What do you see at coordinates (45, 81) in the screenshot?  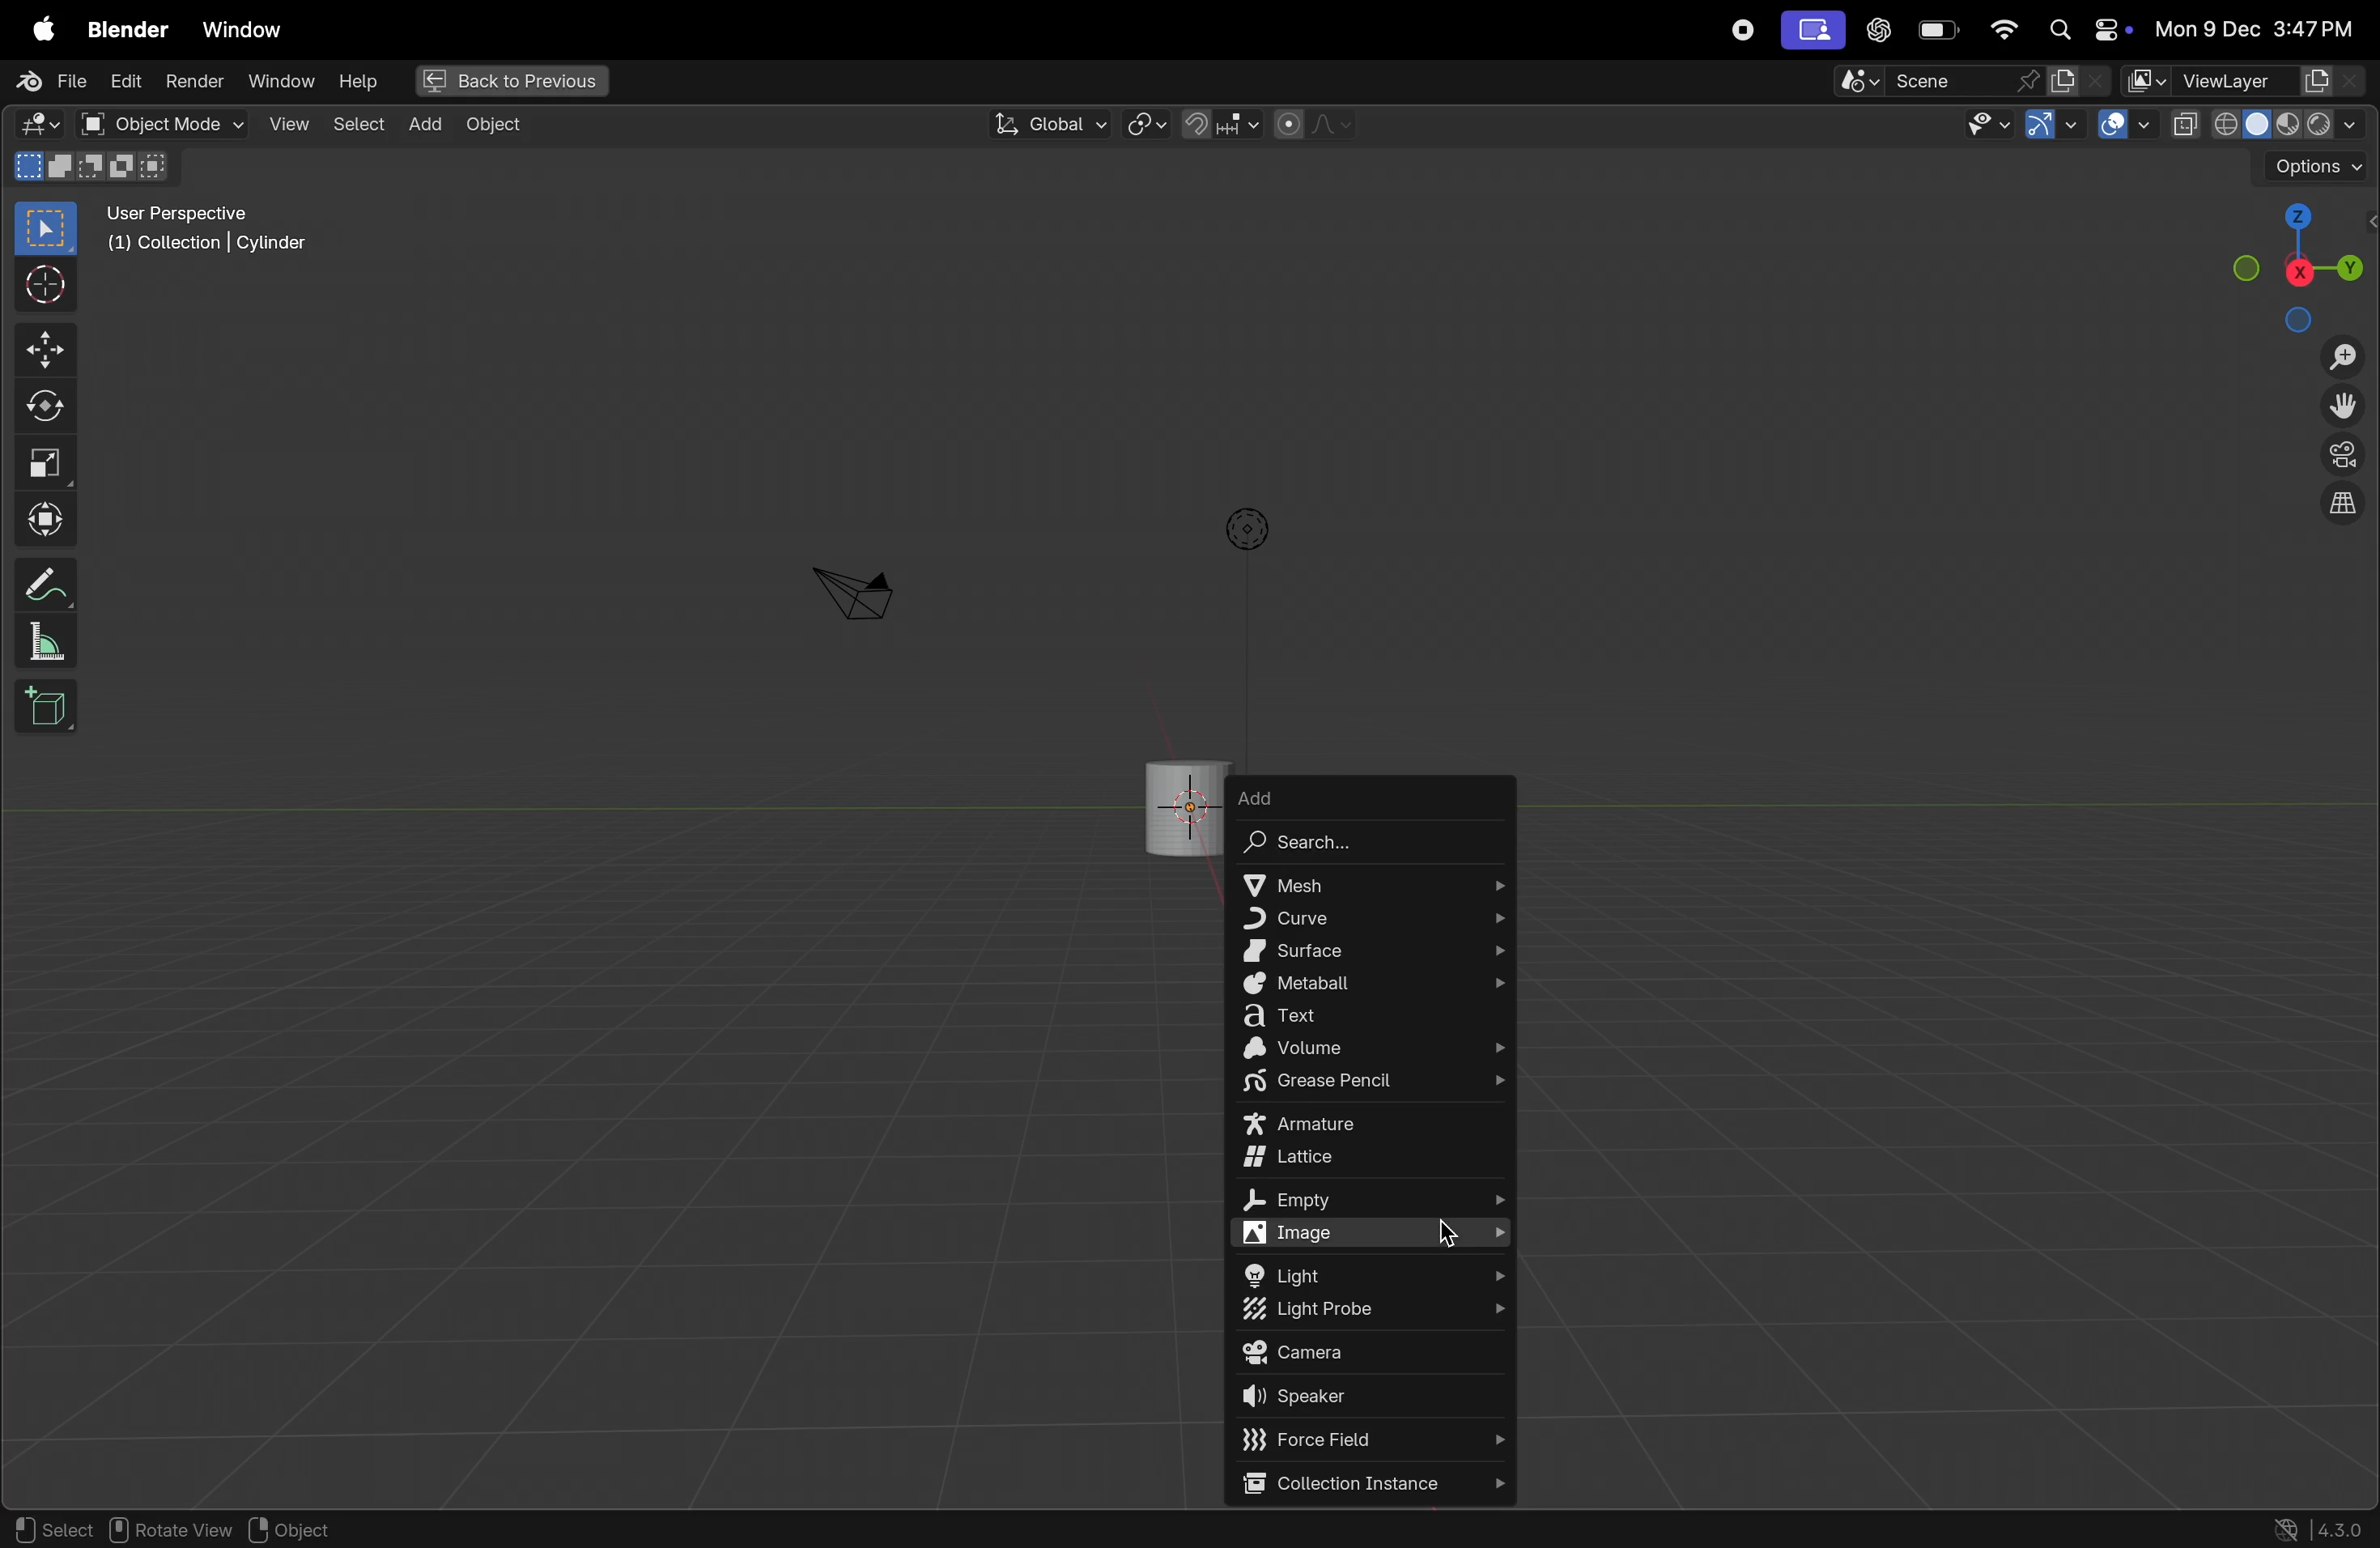 I see `File` at bounding box center [45, 81].